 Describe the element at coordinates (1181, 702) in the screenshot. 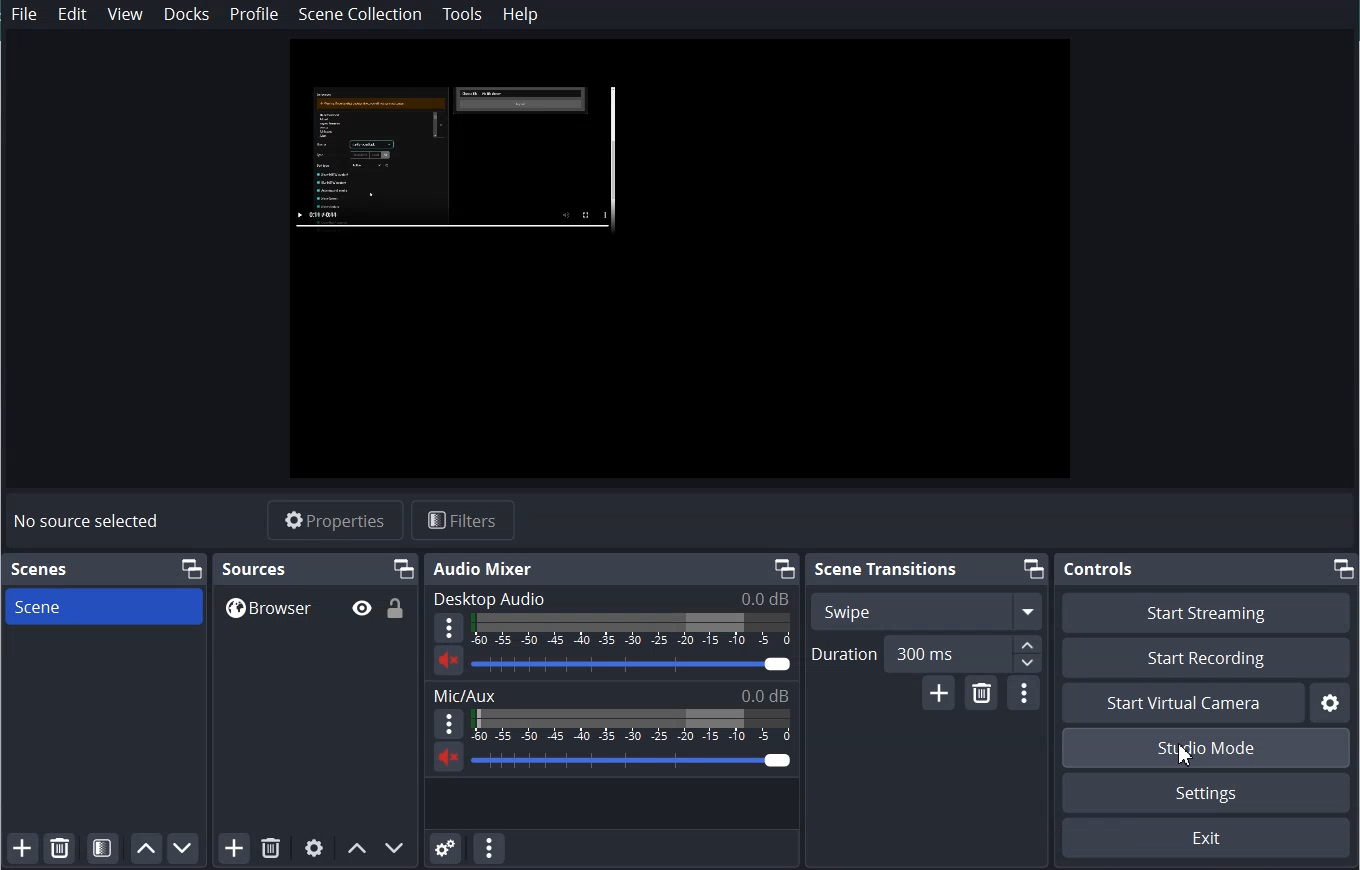

I see `Start Virtual Camera` at that location.